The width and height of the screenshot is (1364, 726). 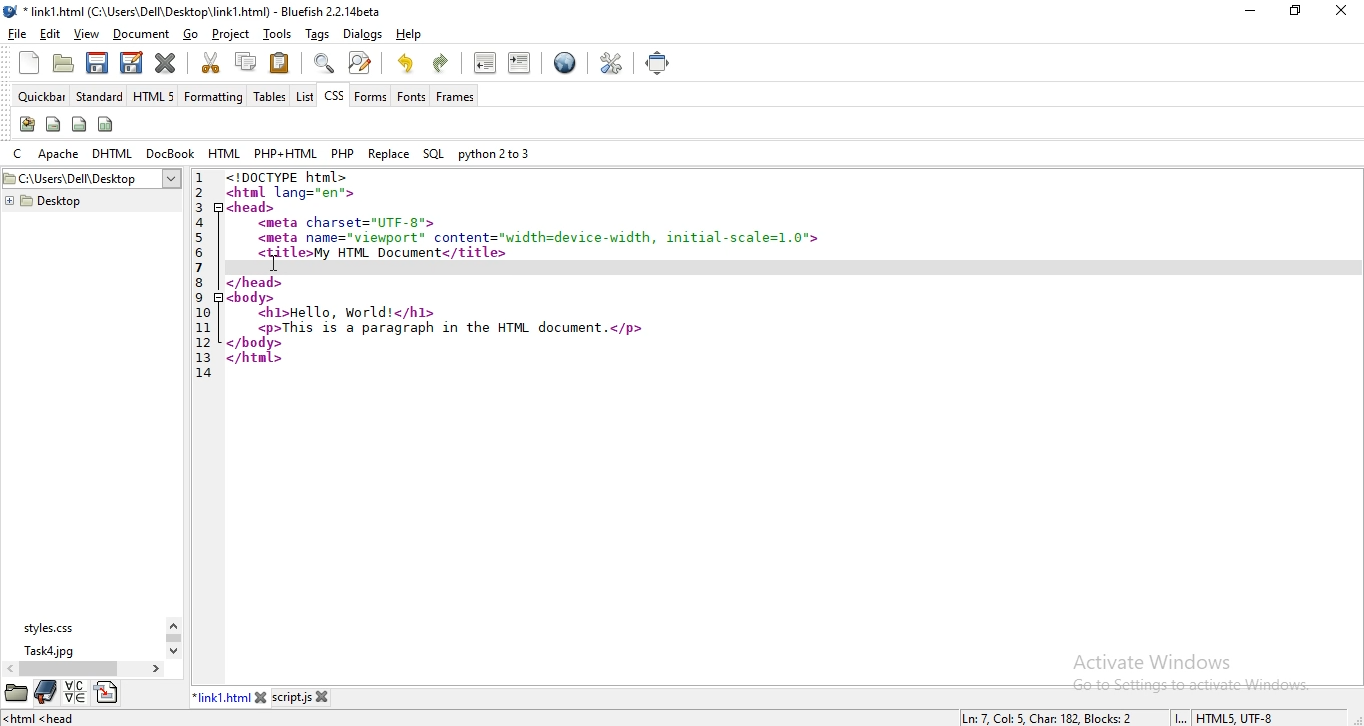 I want to click on columns, so click(x=104, y=125).